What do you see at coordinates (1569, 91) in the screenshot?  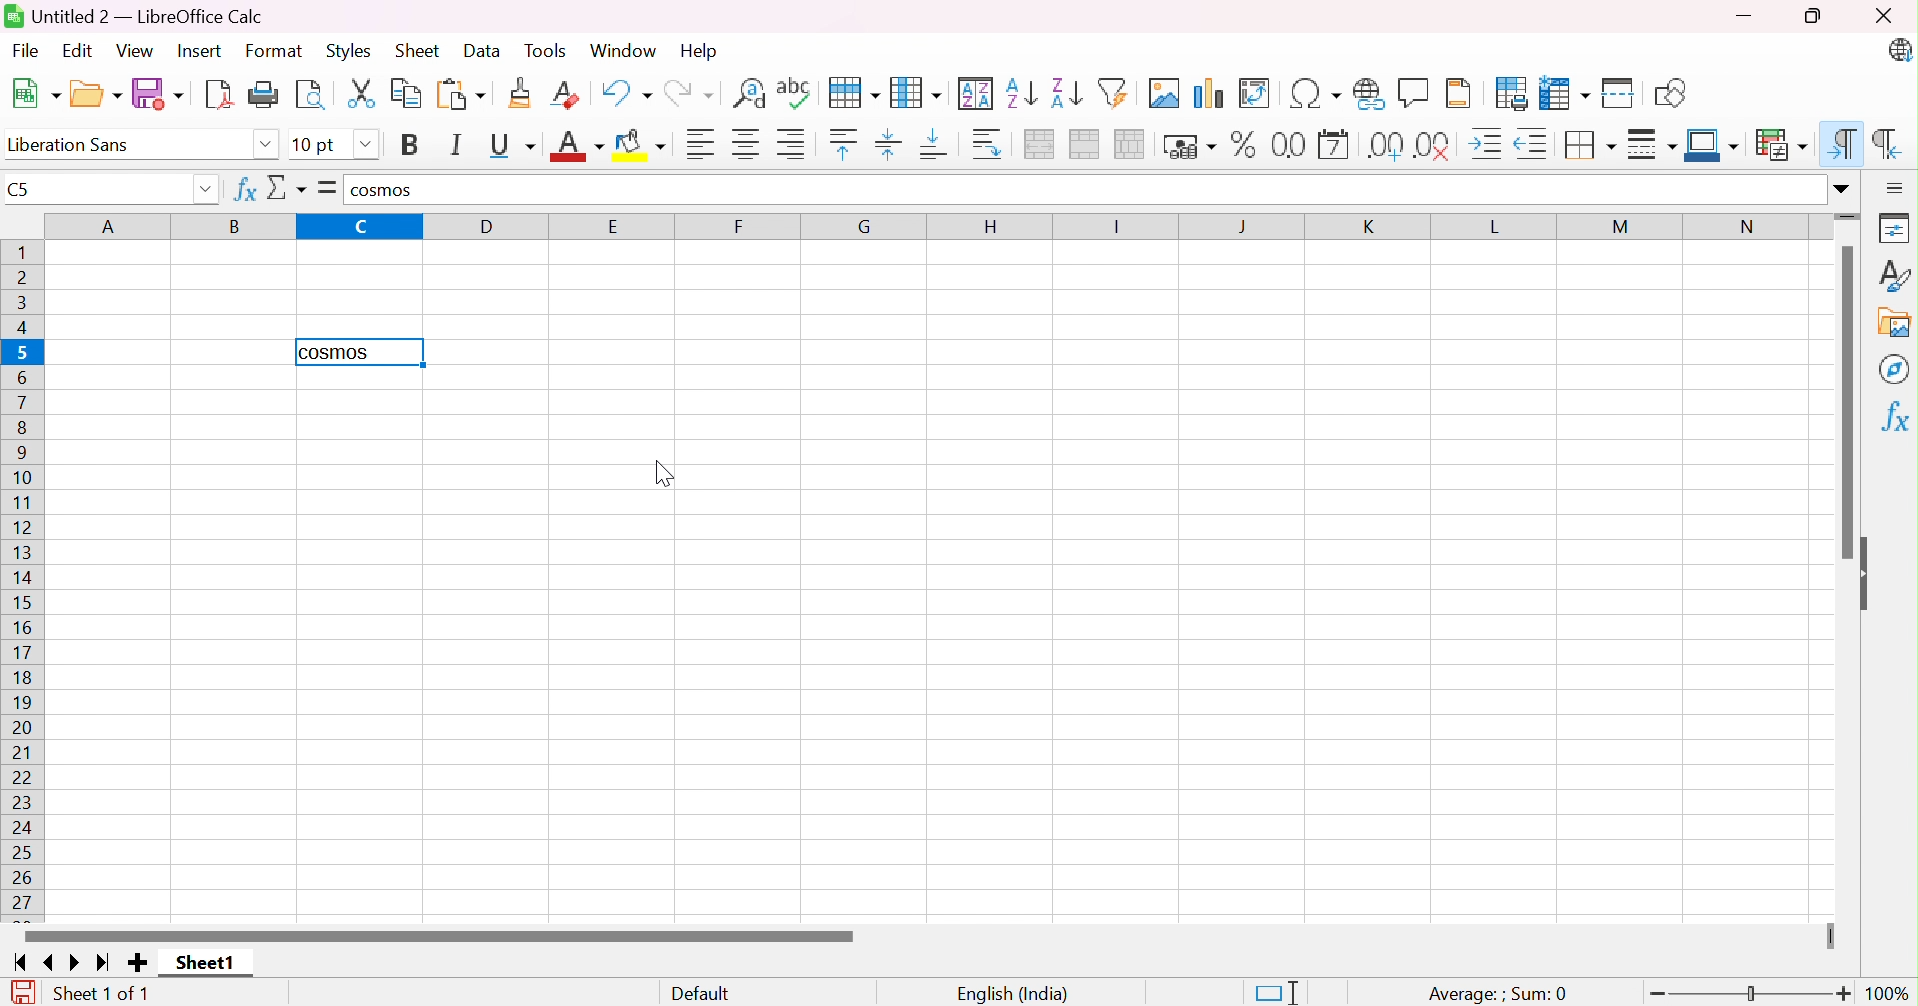 I see `Freeze Rows and Columns` at bounding box center [1569, 91].